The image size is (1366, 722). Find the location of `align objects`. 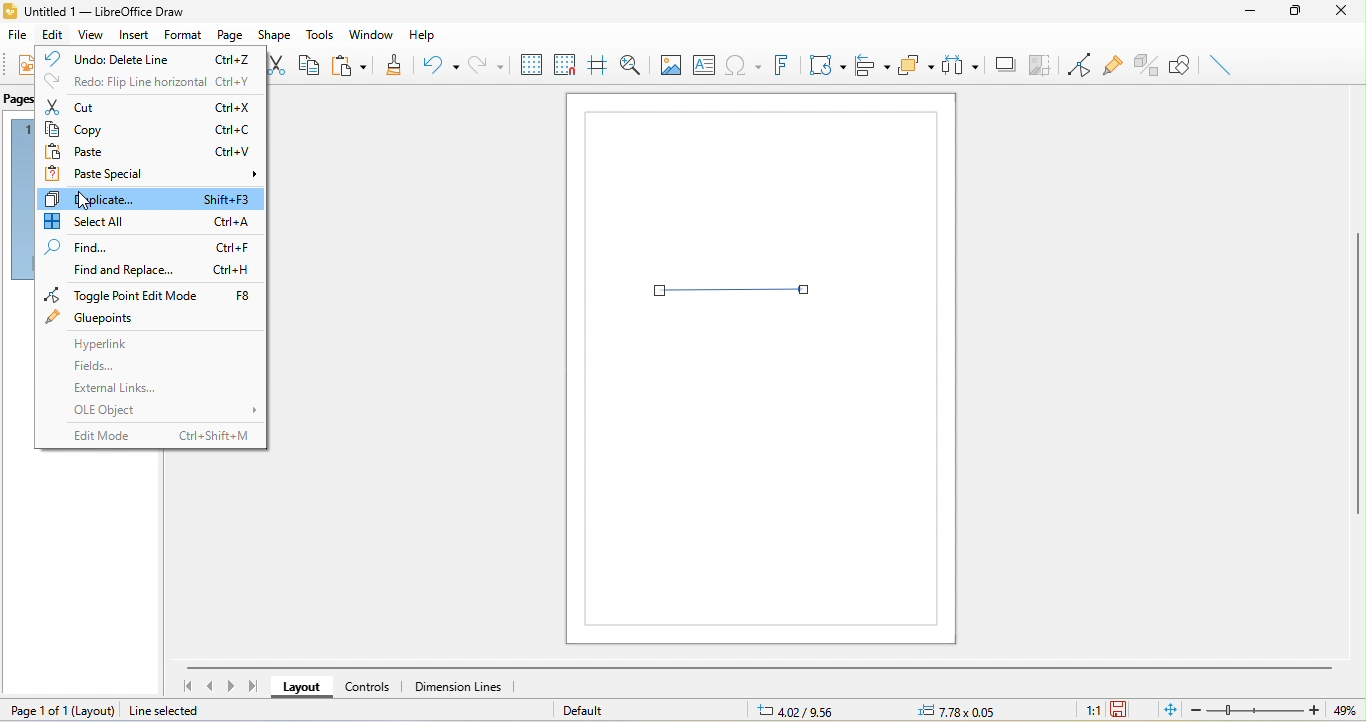

align objects is located at coordinates (874, 66).